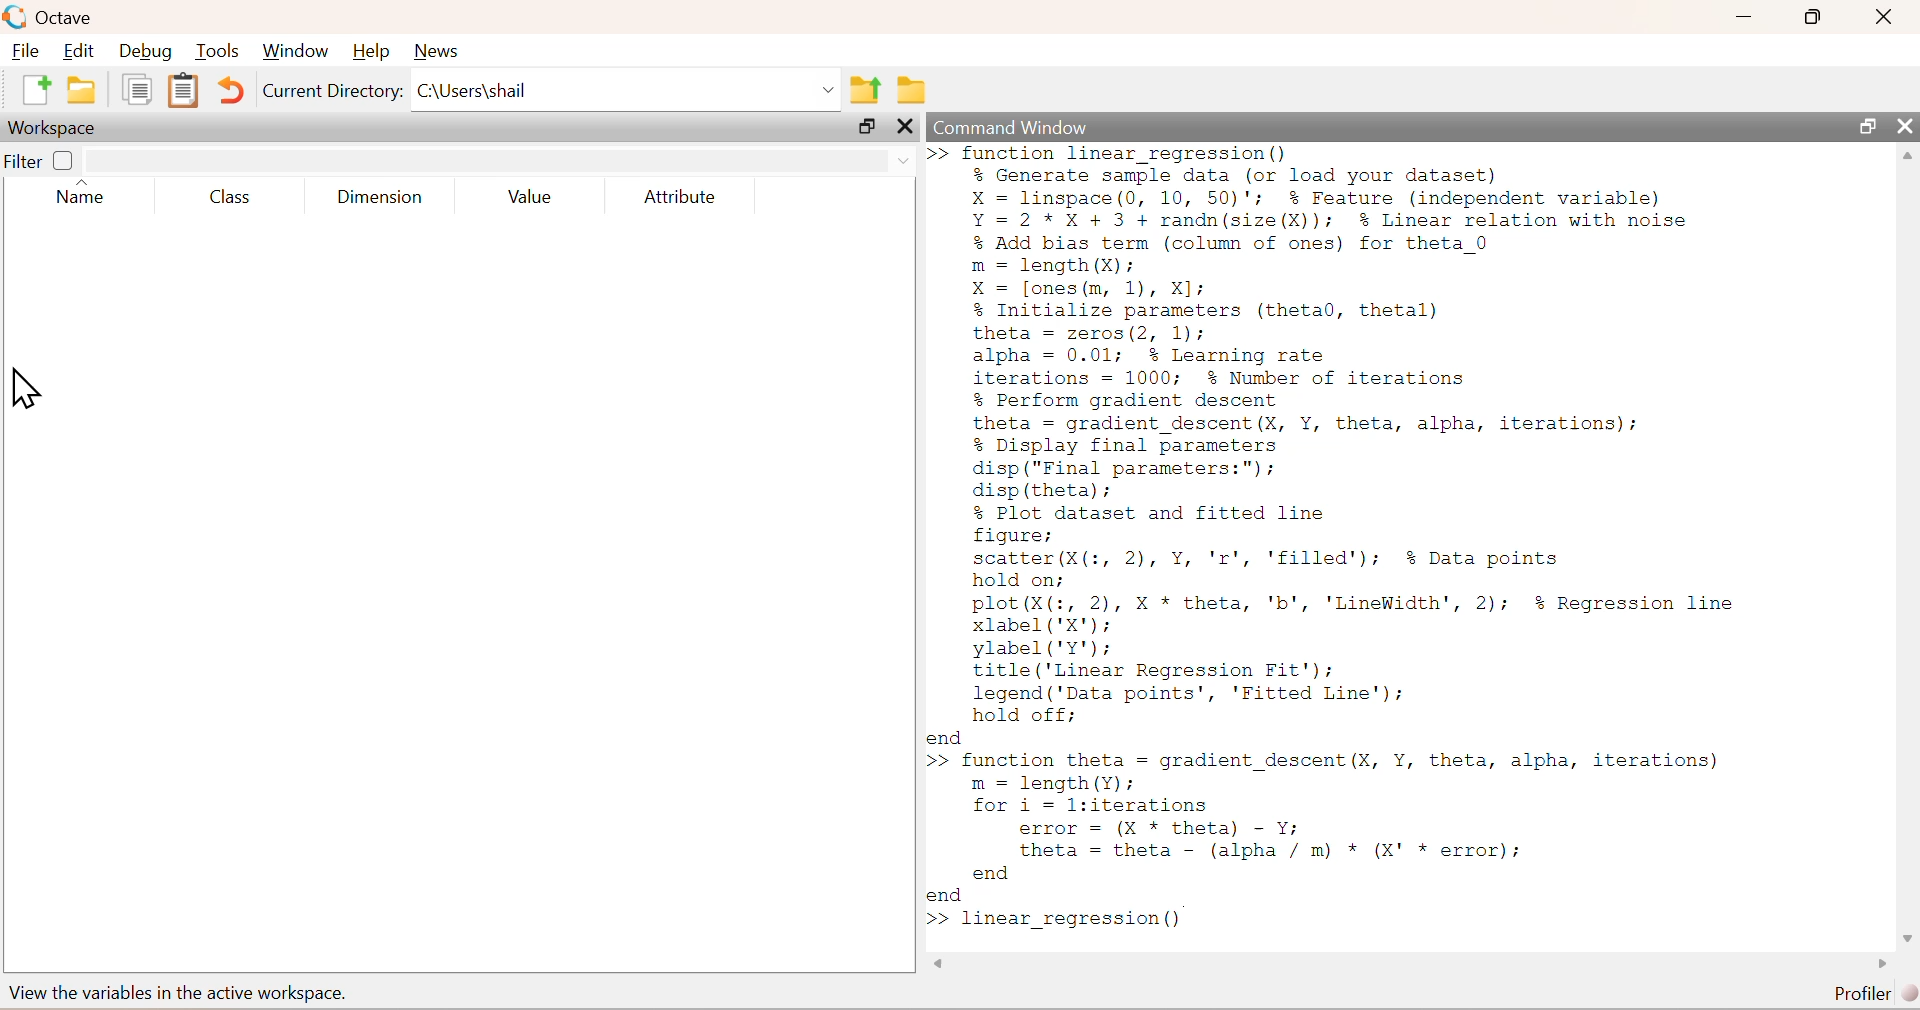  What do you see at coordinates (939, 963) in the screenshot?
I see `scroll right` at bounding box center [939, 963].